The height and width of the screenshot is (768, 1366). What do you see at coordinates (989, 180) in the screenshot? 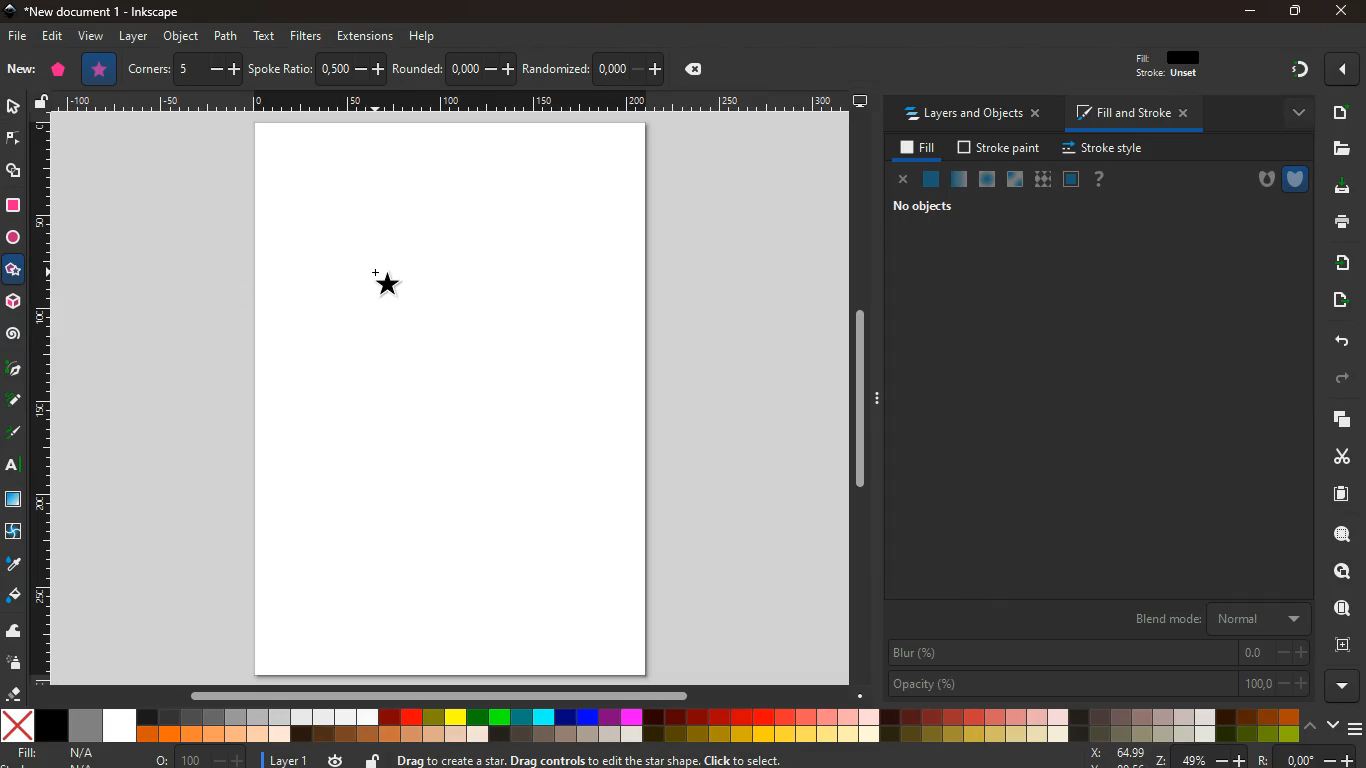
I see `ice` at bounding box center [989, 180].